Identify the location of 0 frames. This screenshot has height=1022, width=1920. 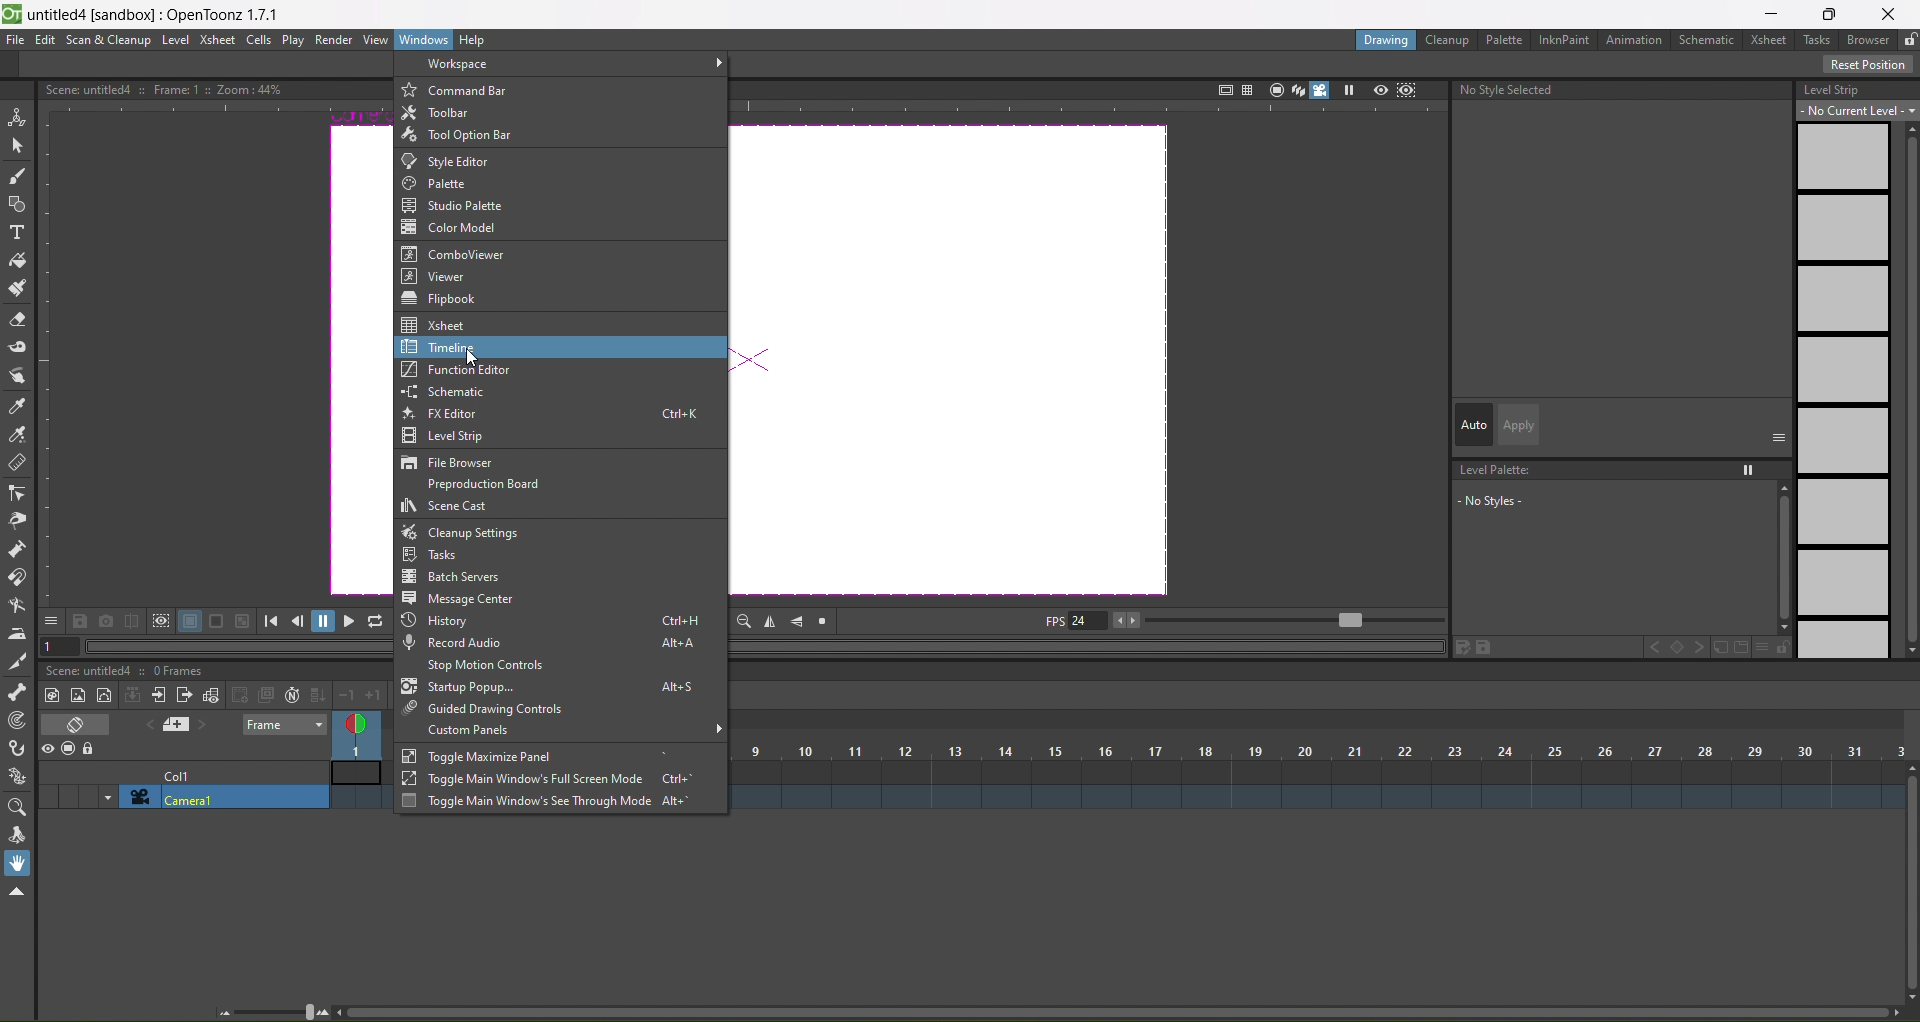
(184, 672).